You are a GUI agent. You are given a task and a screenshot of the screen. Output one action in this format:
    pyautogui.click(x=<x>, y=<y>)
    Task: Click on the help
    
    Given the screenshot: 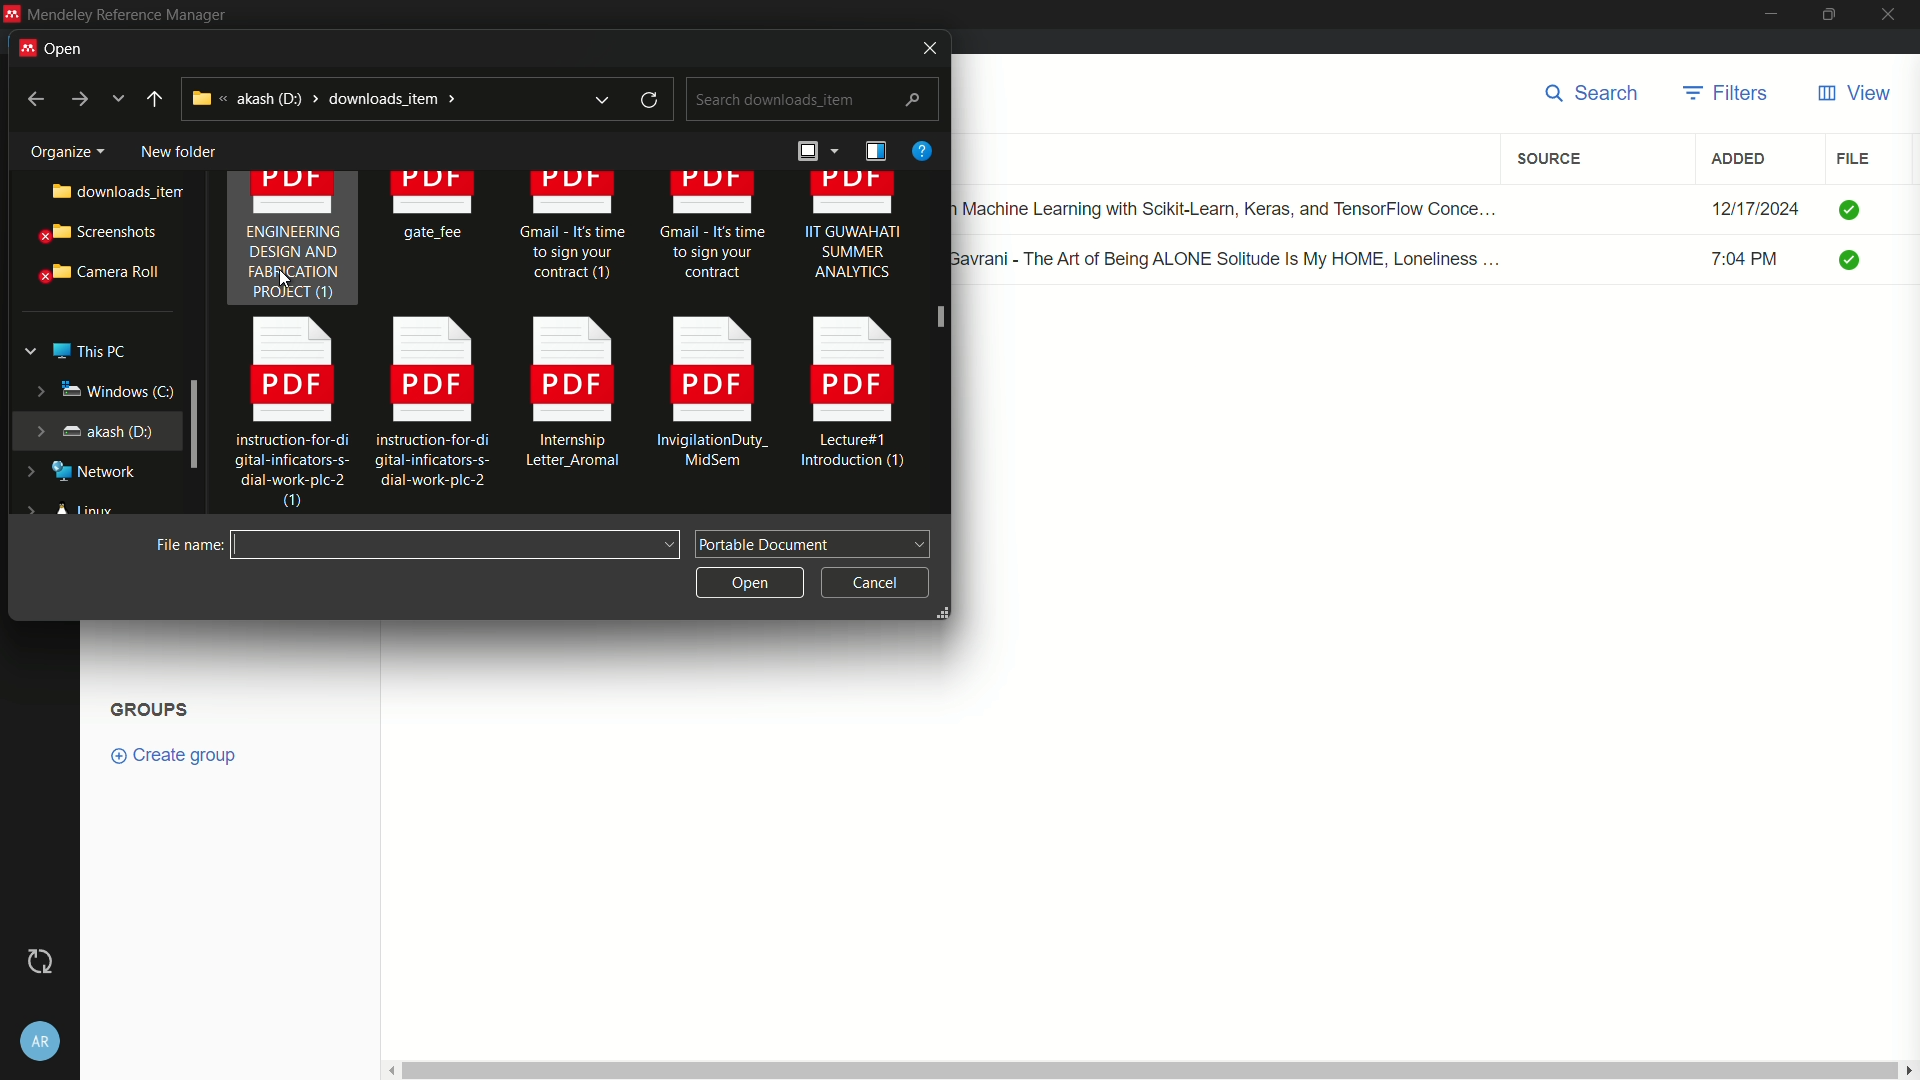 What is the action you would take?
    pyautogui.click(x=921, y=150)
    